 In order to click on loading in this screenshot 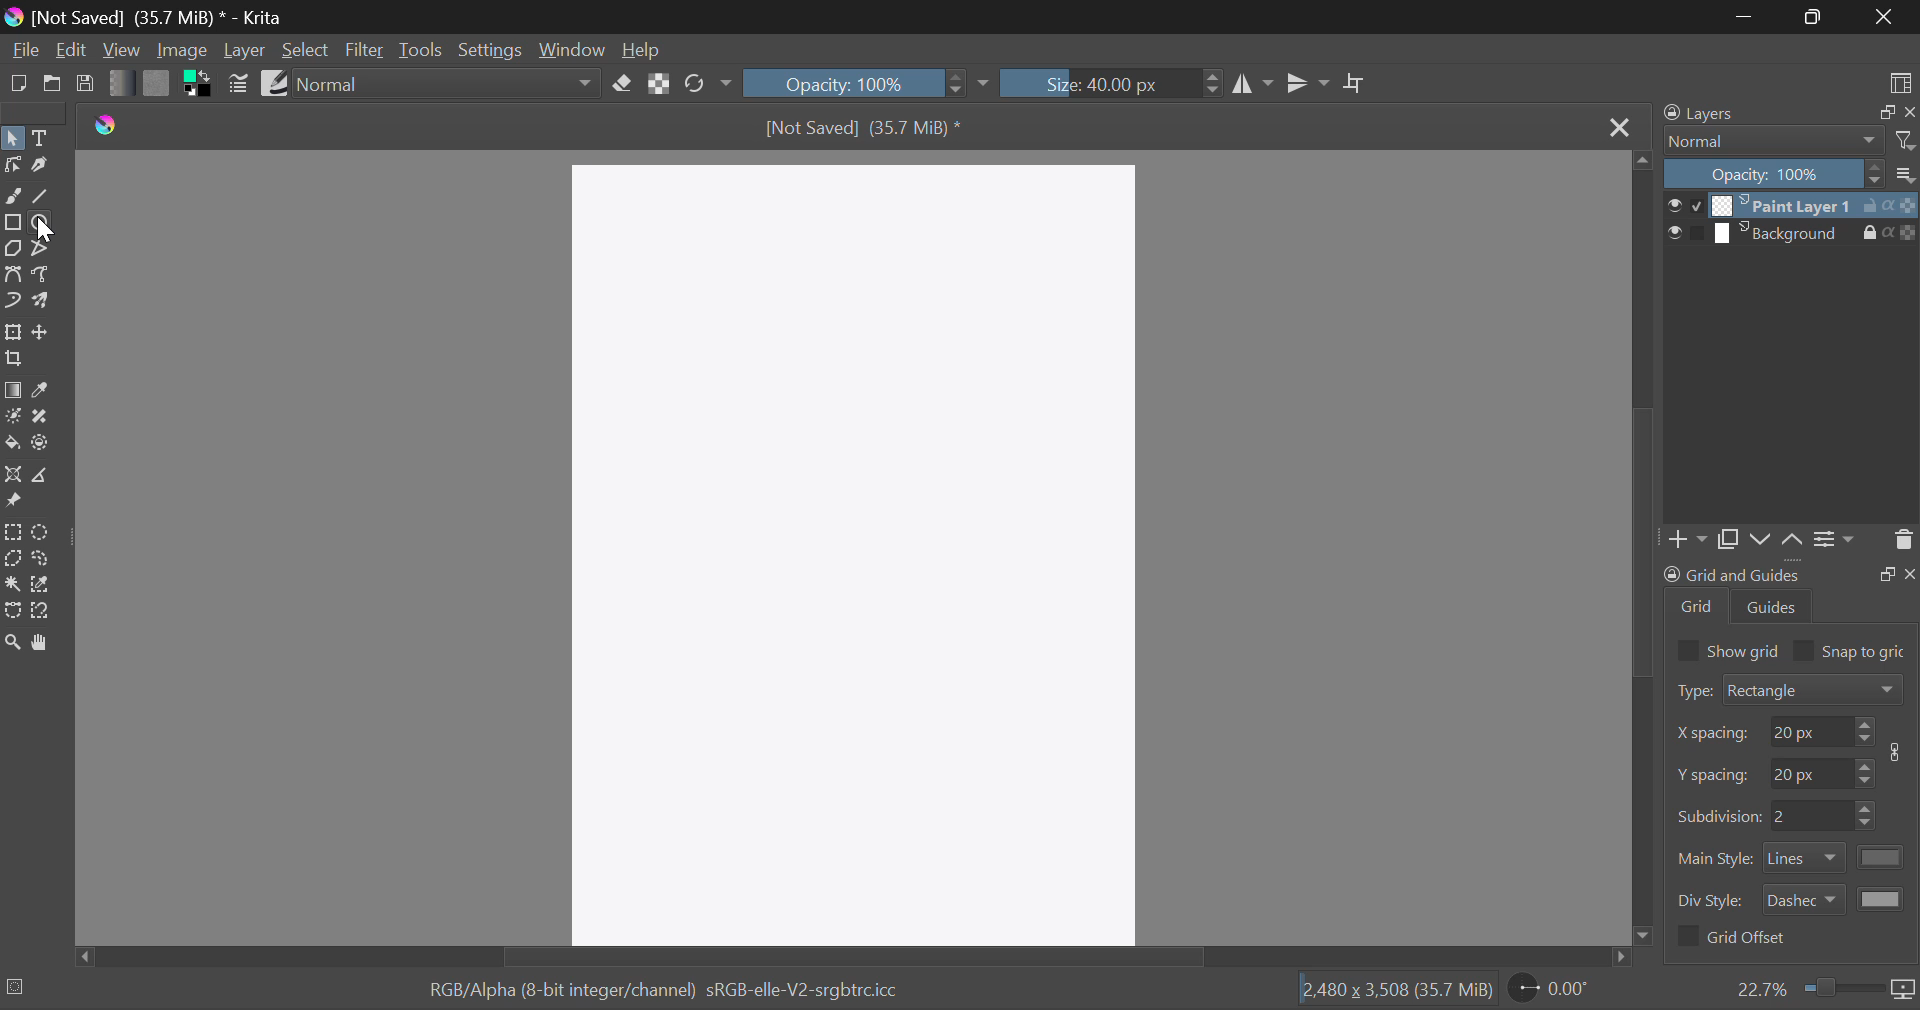, I will do `click(14, 985)`.